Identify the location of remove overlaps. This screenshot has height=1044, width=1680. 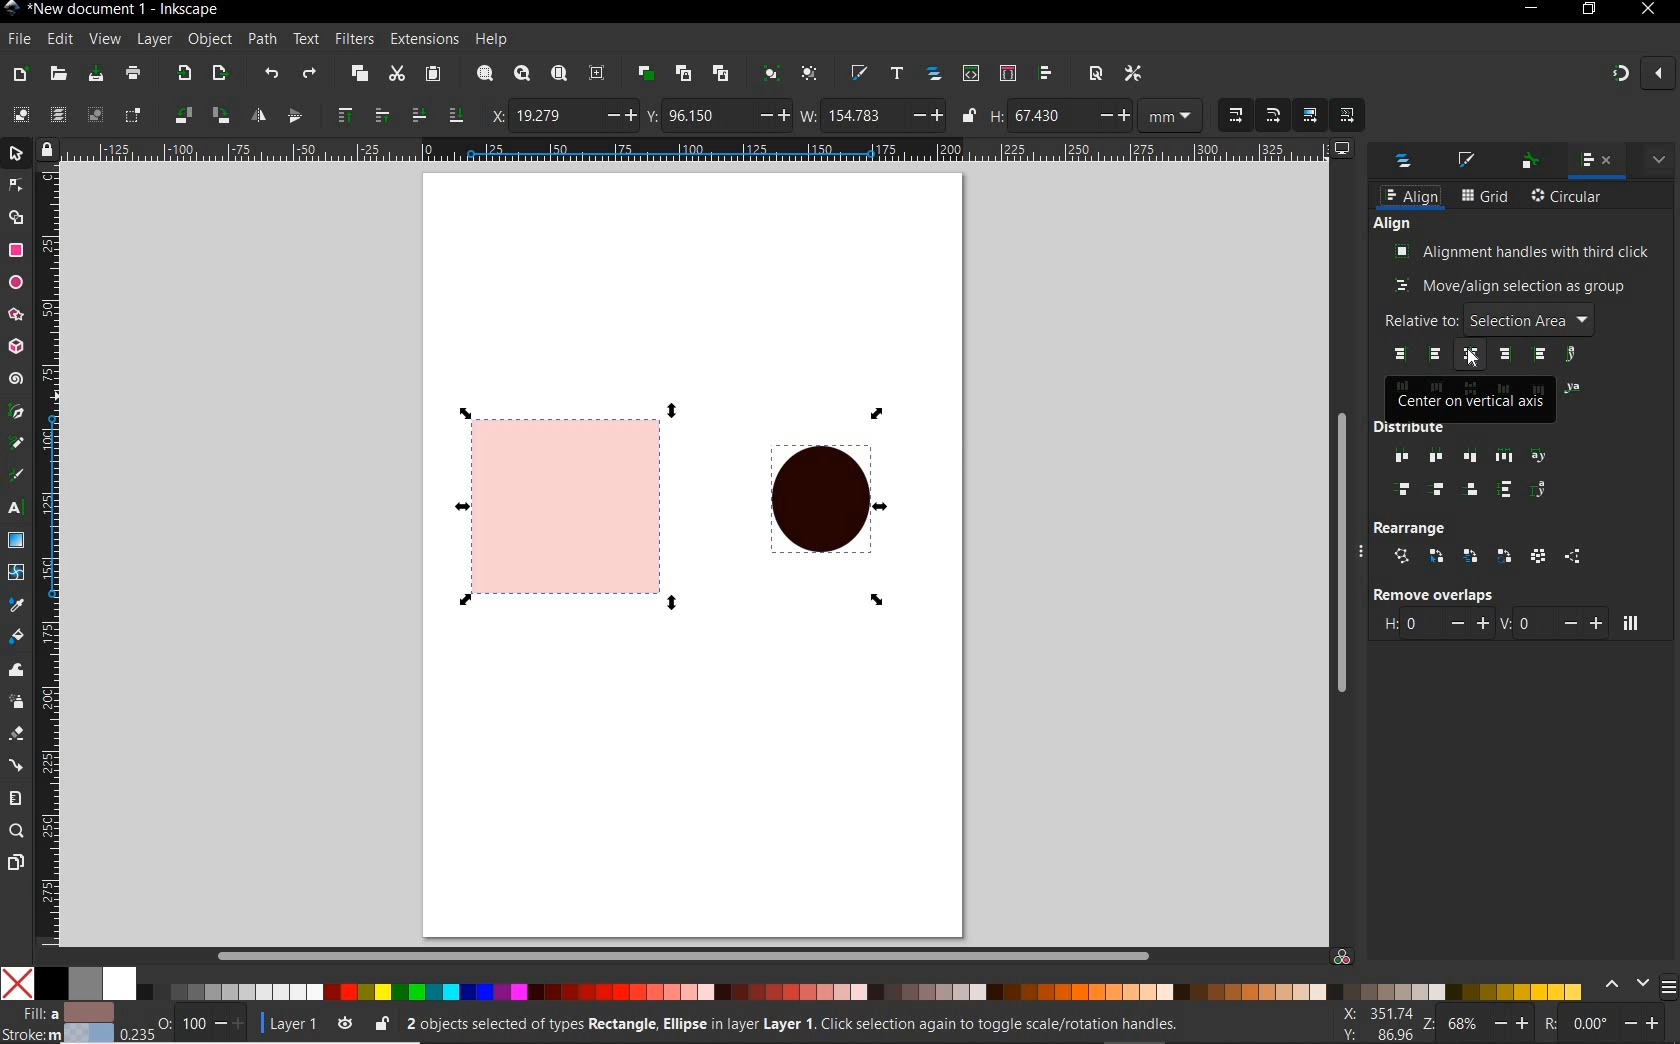
(1432, 594).